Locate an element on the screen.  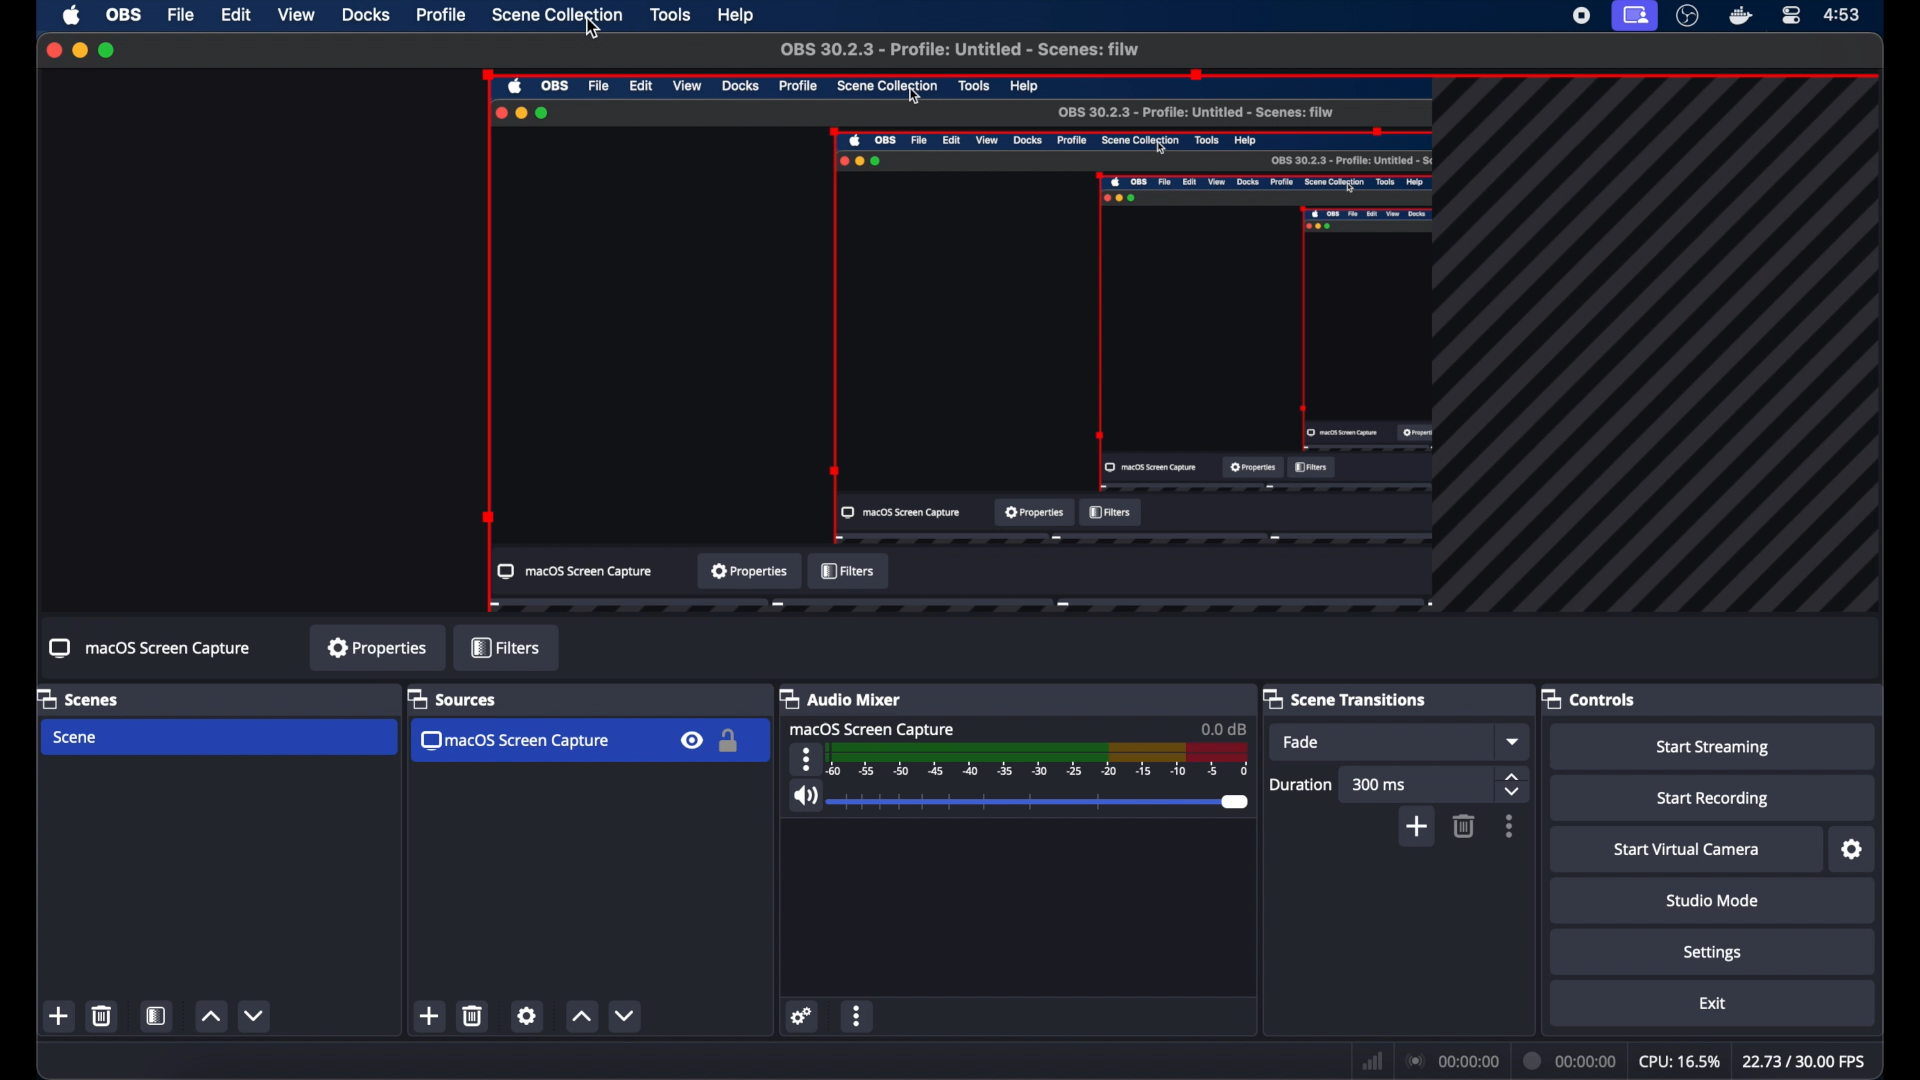
settings is located at coordinates (1852, 848).